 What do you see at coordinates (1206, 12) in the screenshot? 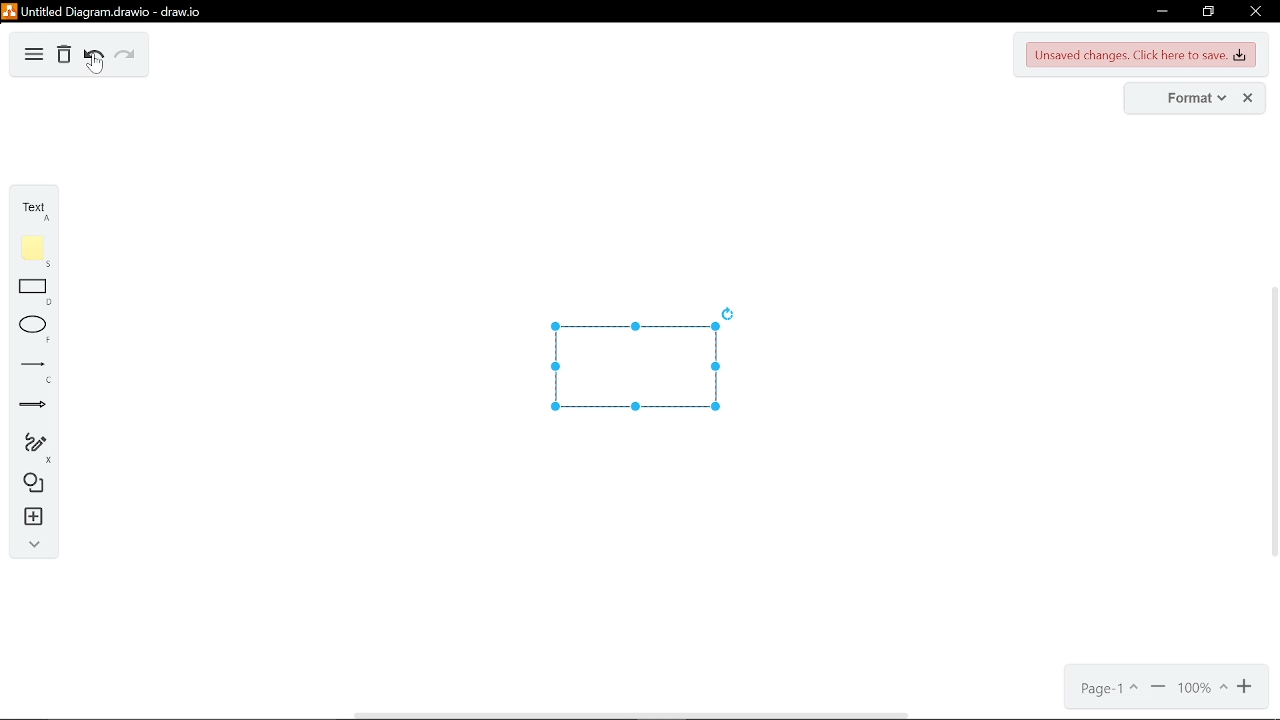
I see `restore down` at bounding box center [1206, 12].